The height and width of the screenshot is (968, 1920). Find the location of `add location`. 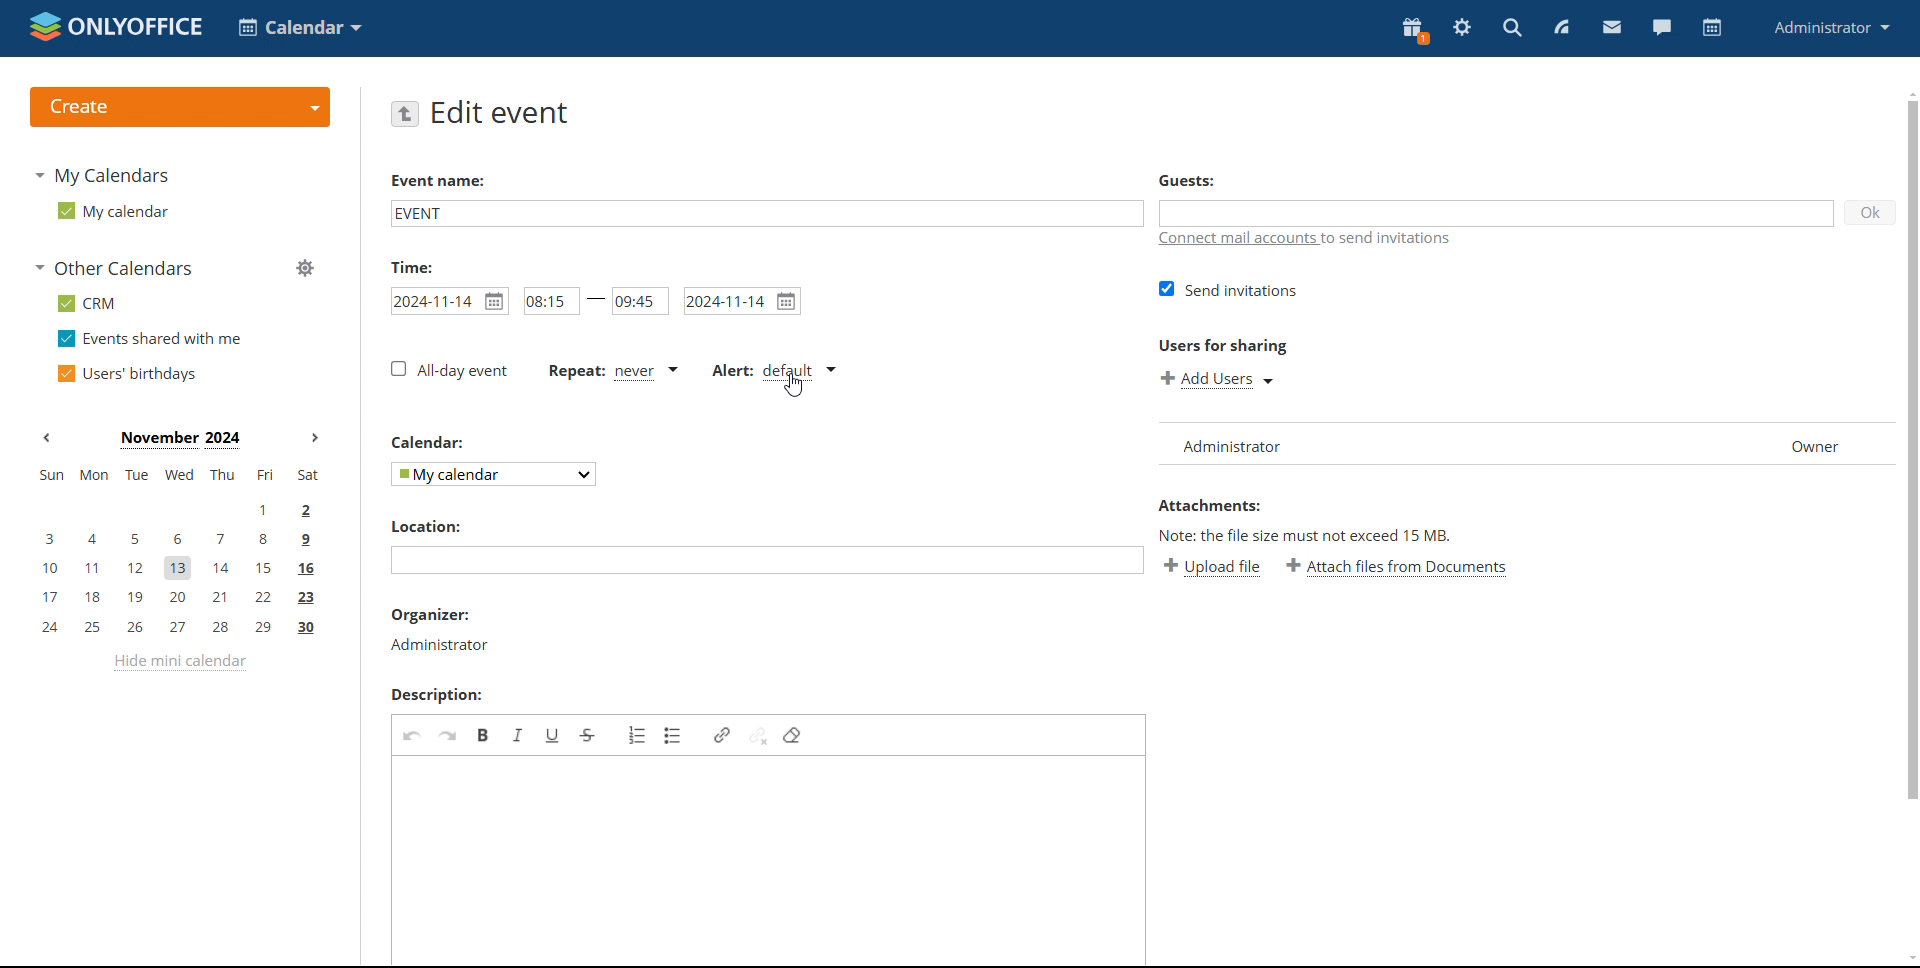

add location is located at coordinates (767, 560).